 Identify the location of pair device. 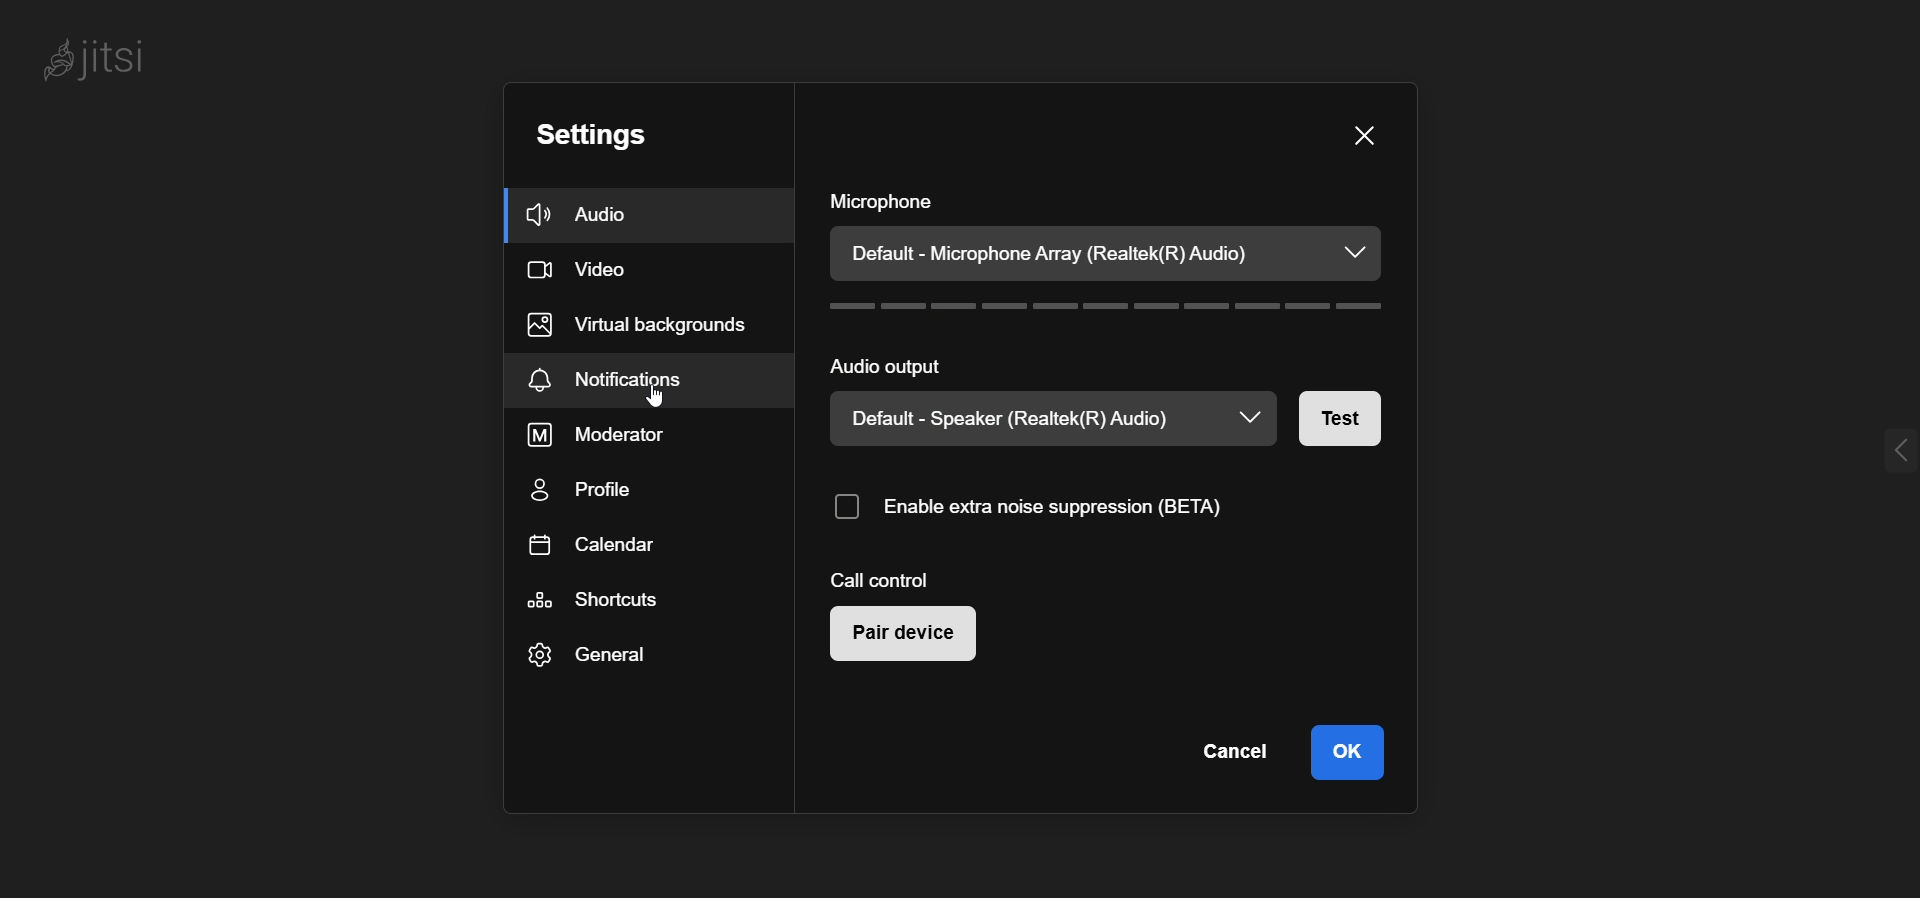
(916, 635).